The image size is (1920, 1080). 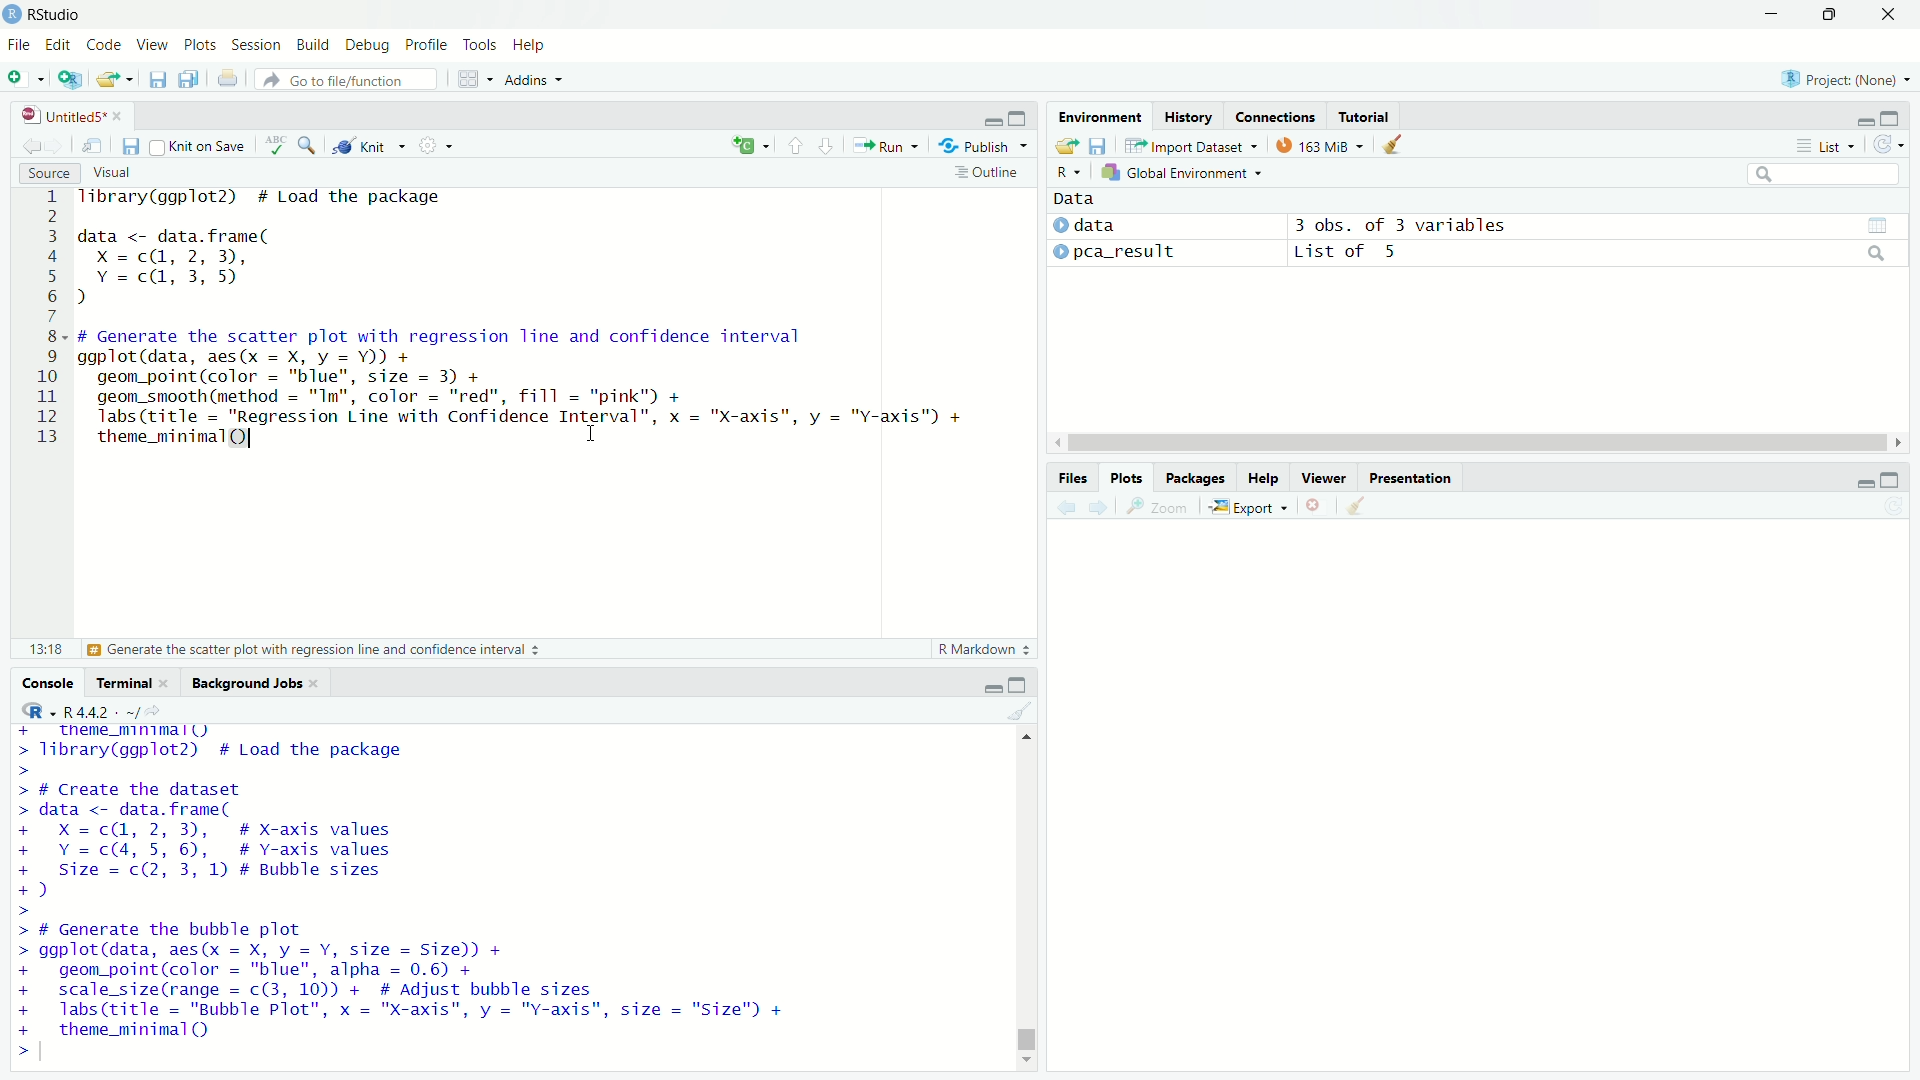 What do you see at coordinates (1276, 116) in the screenshot?
I see `Connections` at bounding box center [1276, 116].